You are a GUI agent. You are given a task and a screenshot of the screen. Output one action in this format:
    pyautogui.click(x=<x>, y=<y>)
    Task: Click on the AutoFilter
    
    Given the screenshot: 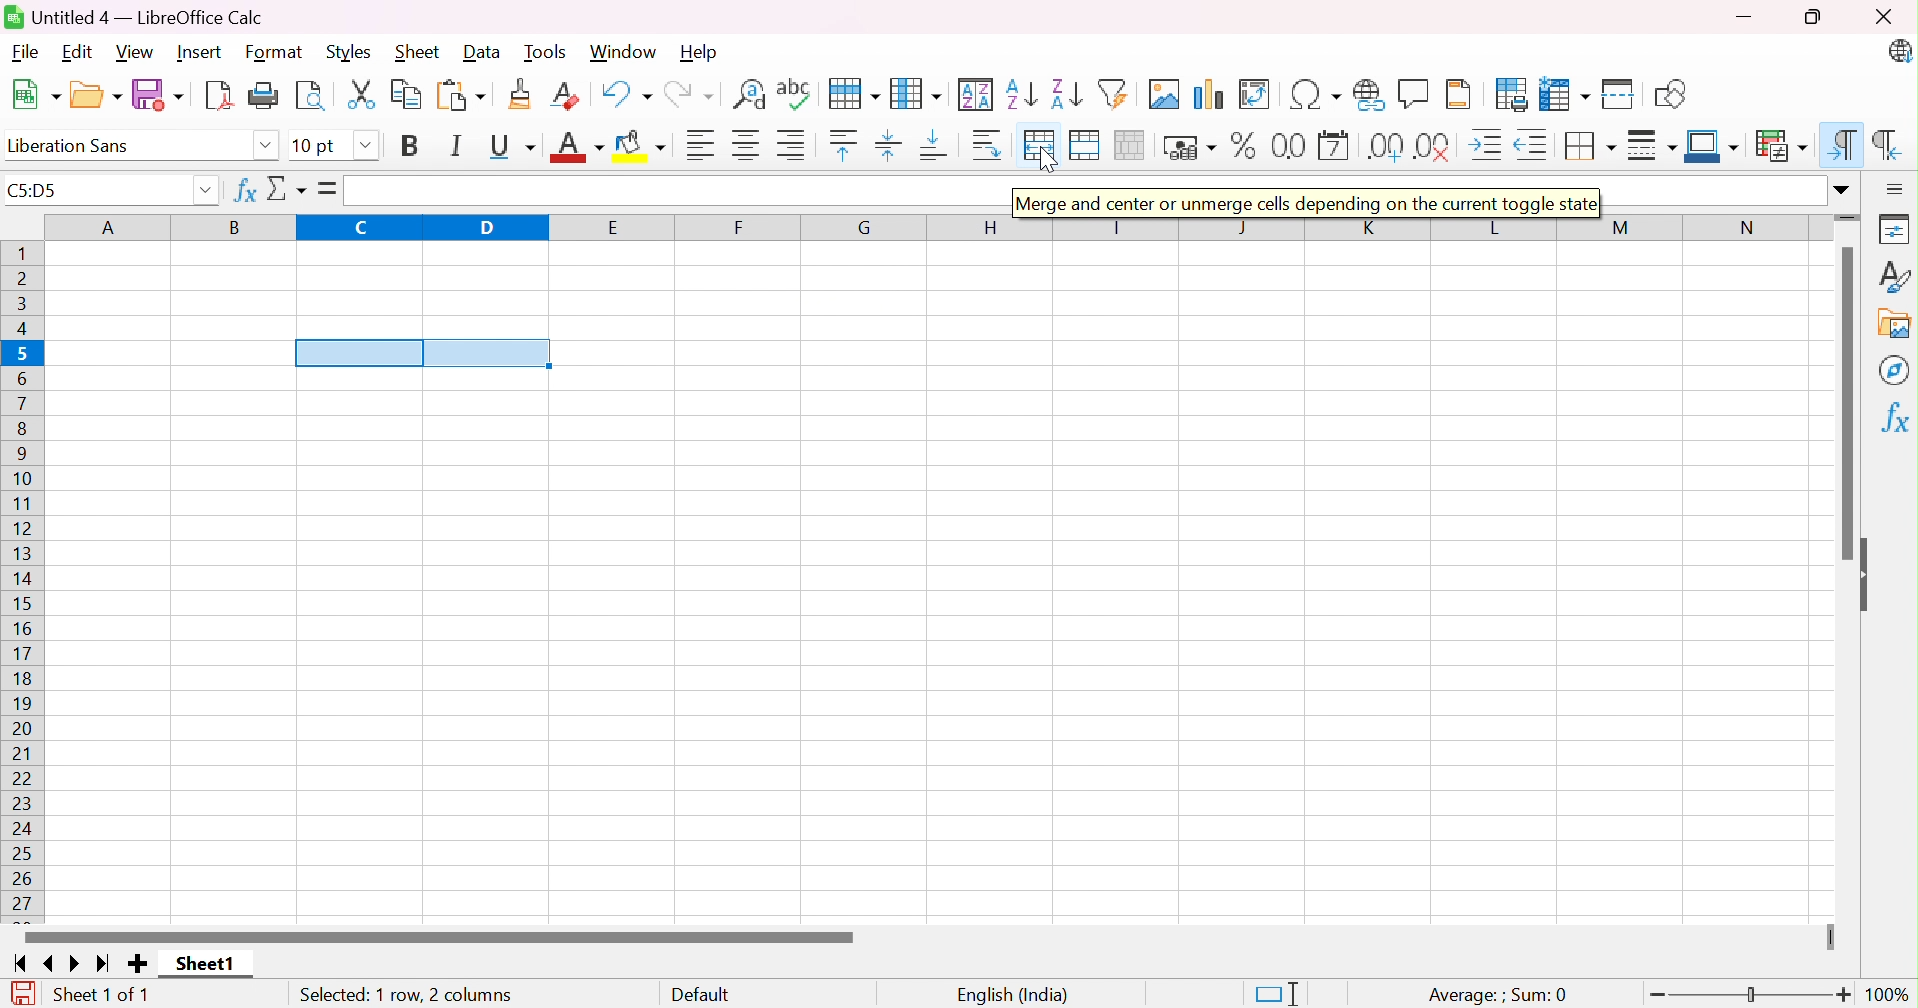 What is the action you would take?
    pyautogui.click(x=1115, y=93)
    